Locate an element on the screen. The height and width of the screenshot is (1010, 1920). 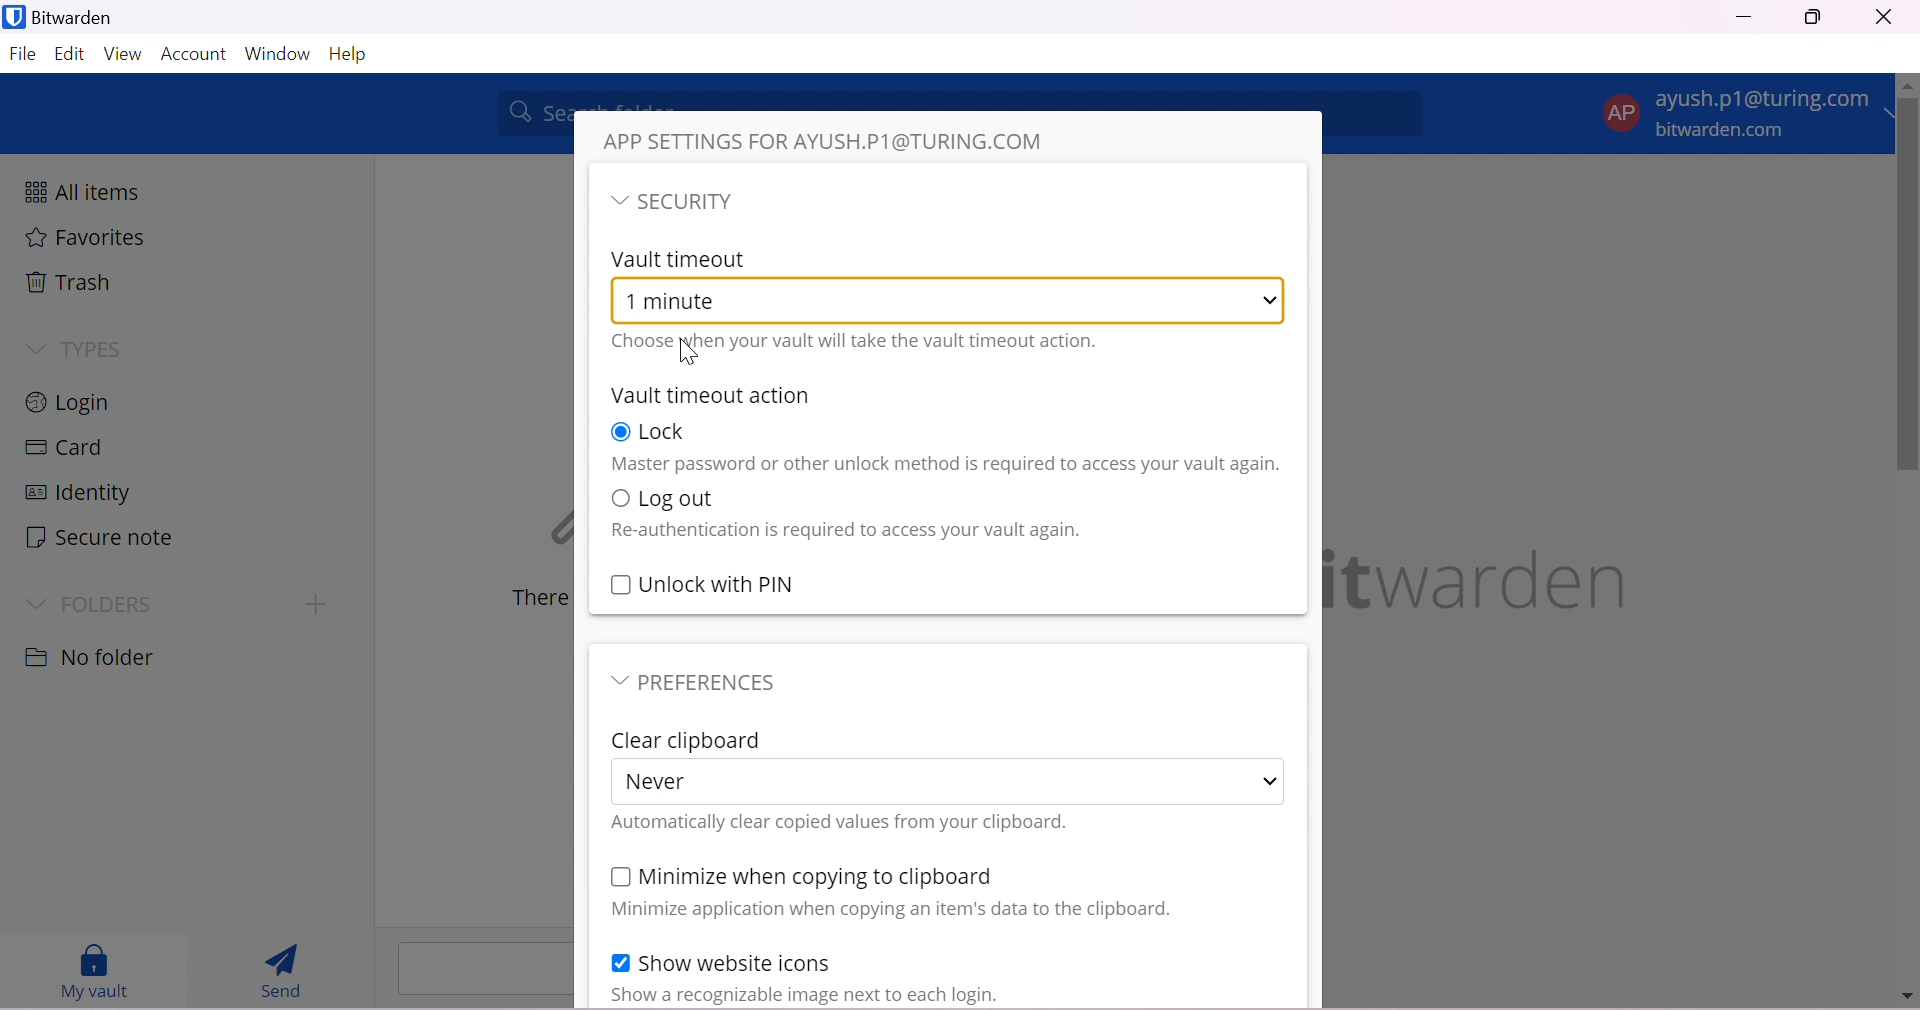
Trash is located at coordinates (69, 281).